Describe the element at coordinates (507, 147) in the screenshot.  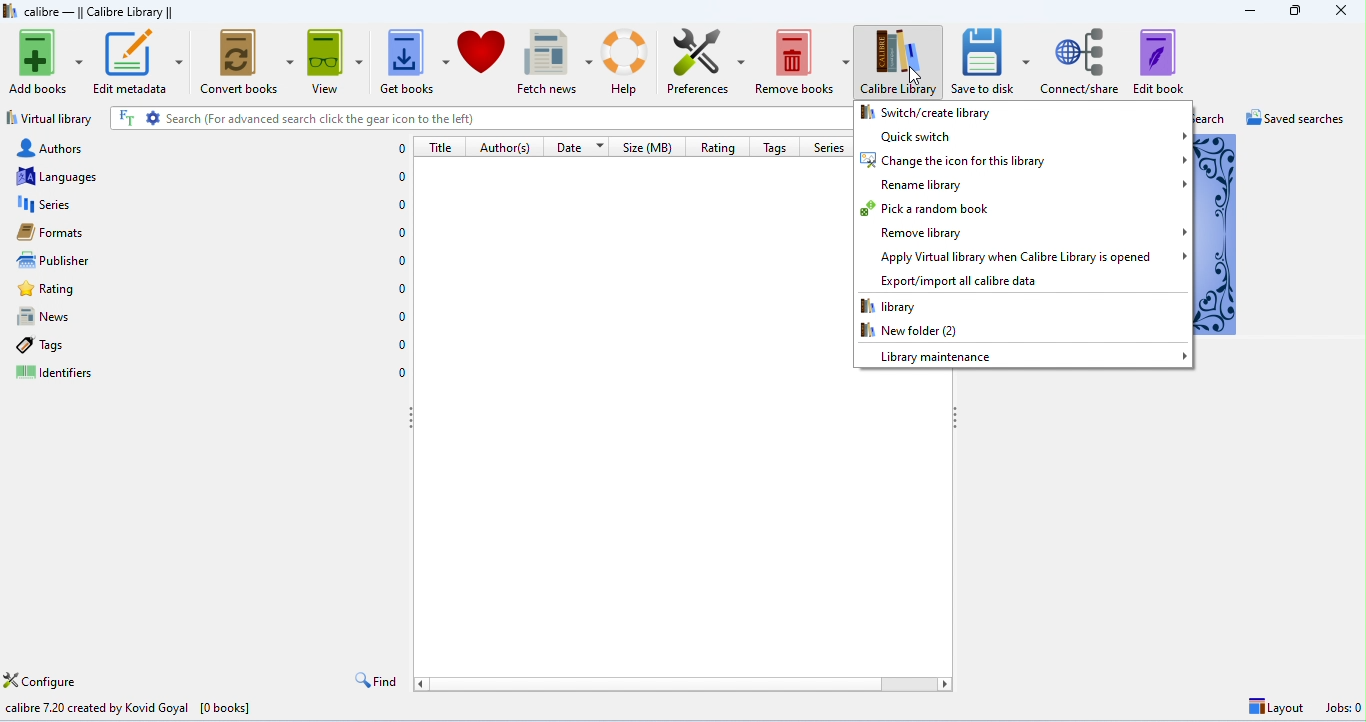
I see `author(s)` at that location.